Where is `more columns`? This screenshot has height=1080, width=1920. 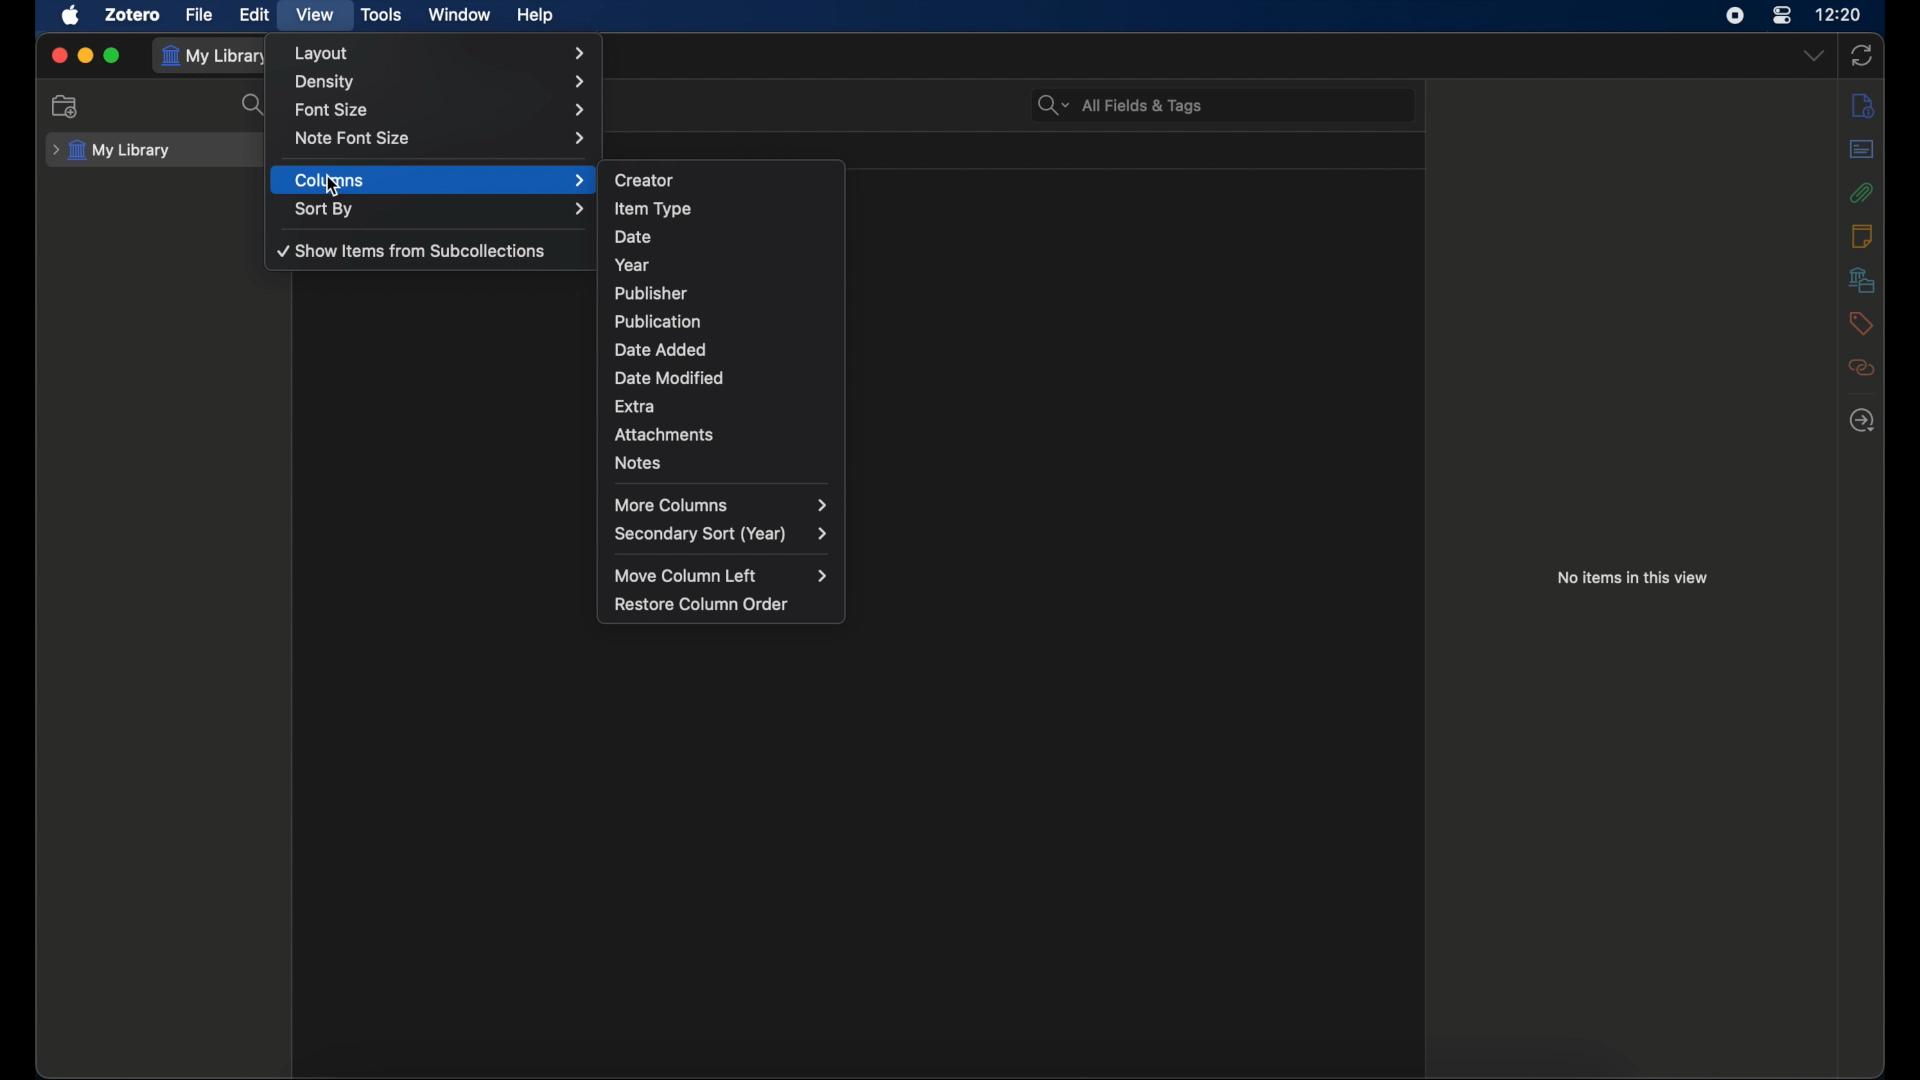 more columns is located at coordinates (721, 504).